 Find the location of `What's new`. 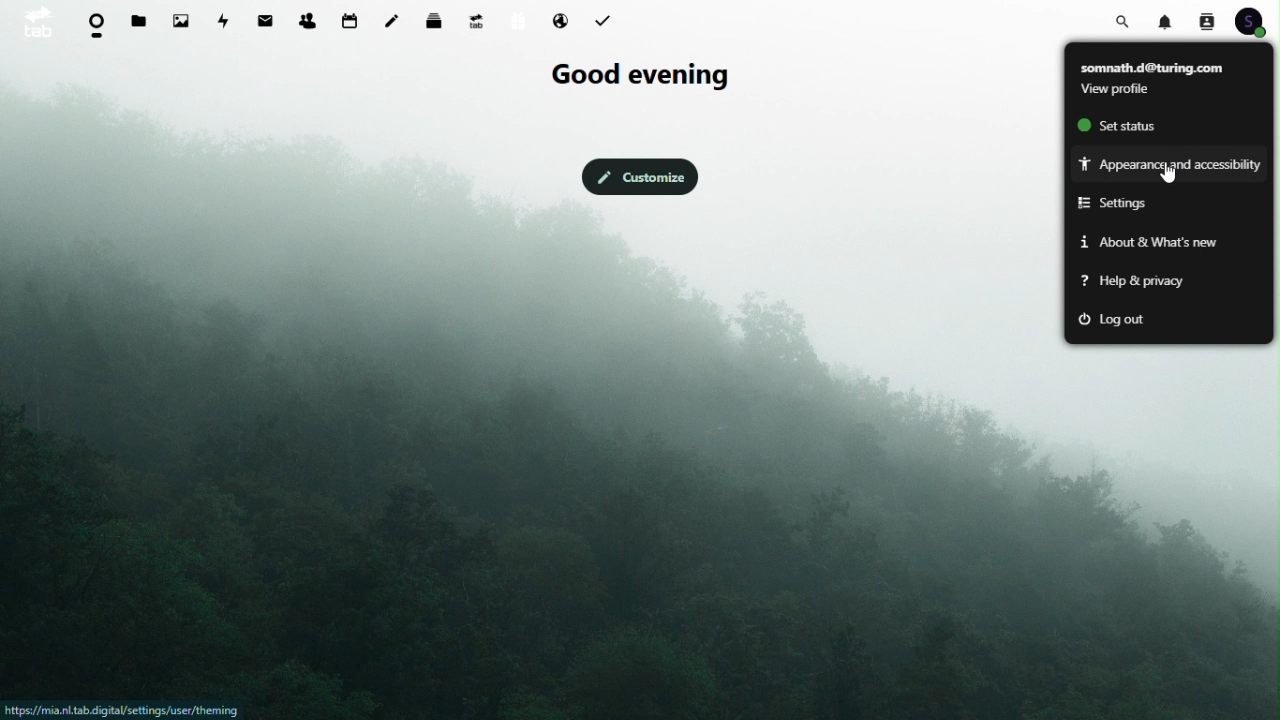

What's new is located at coordinates (1146, 242).